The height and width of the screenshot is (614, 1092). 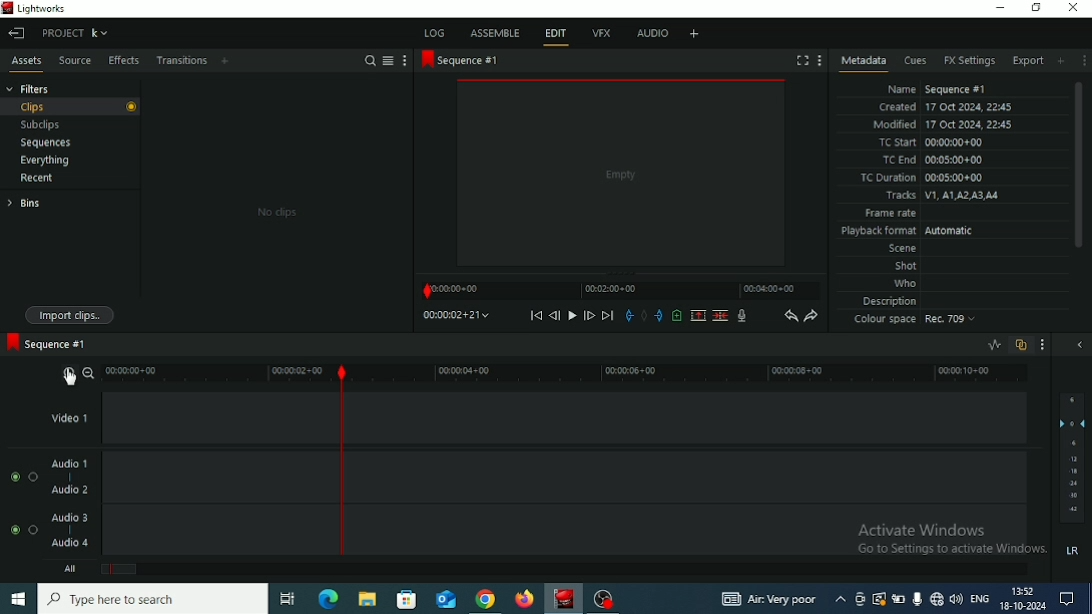 I want to click on Assets, so click(x=27, y=60).